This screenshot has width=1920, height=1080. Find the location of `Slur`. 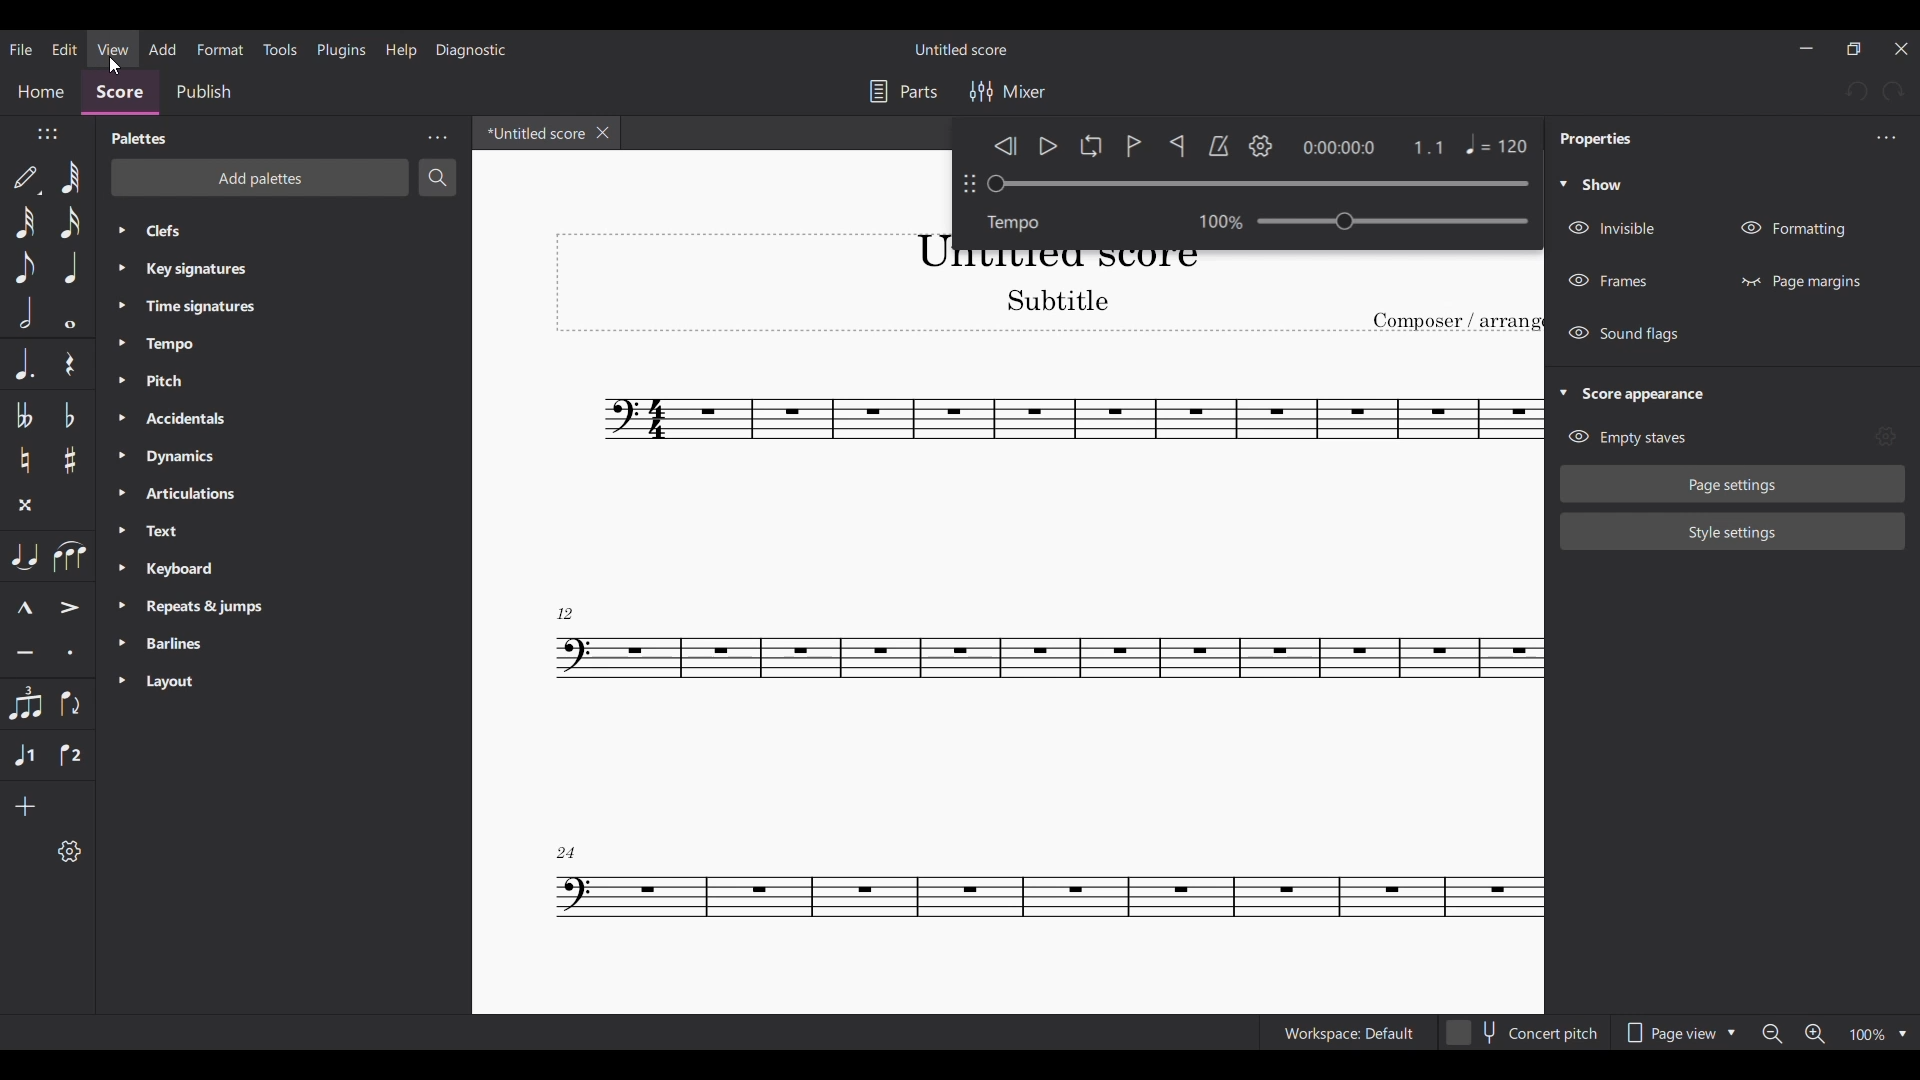

Slur is located at coordinates (71, 556).